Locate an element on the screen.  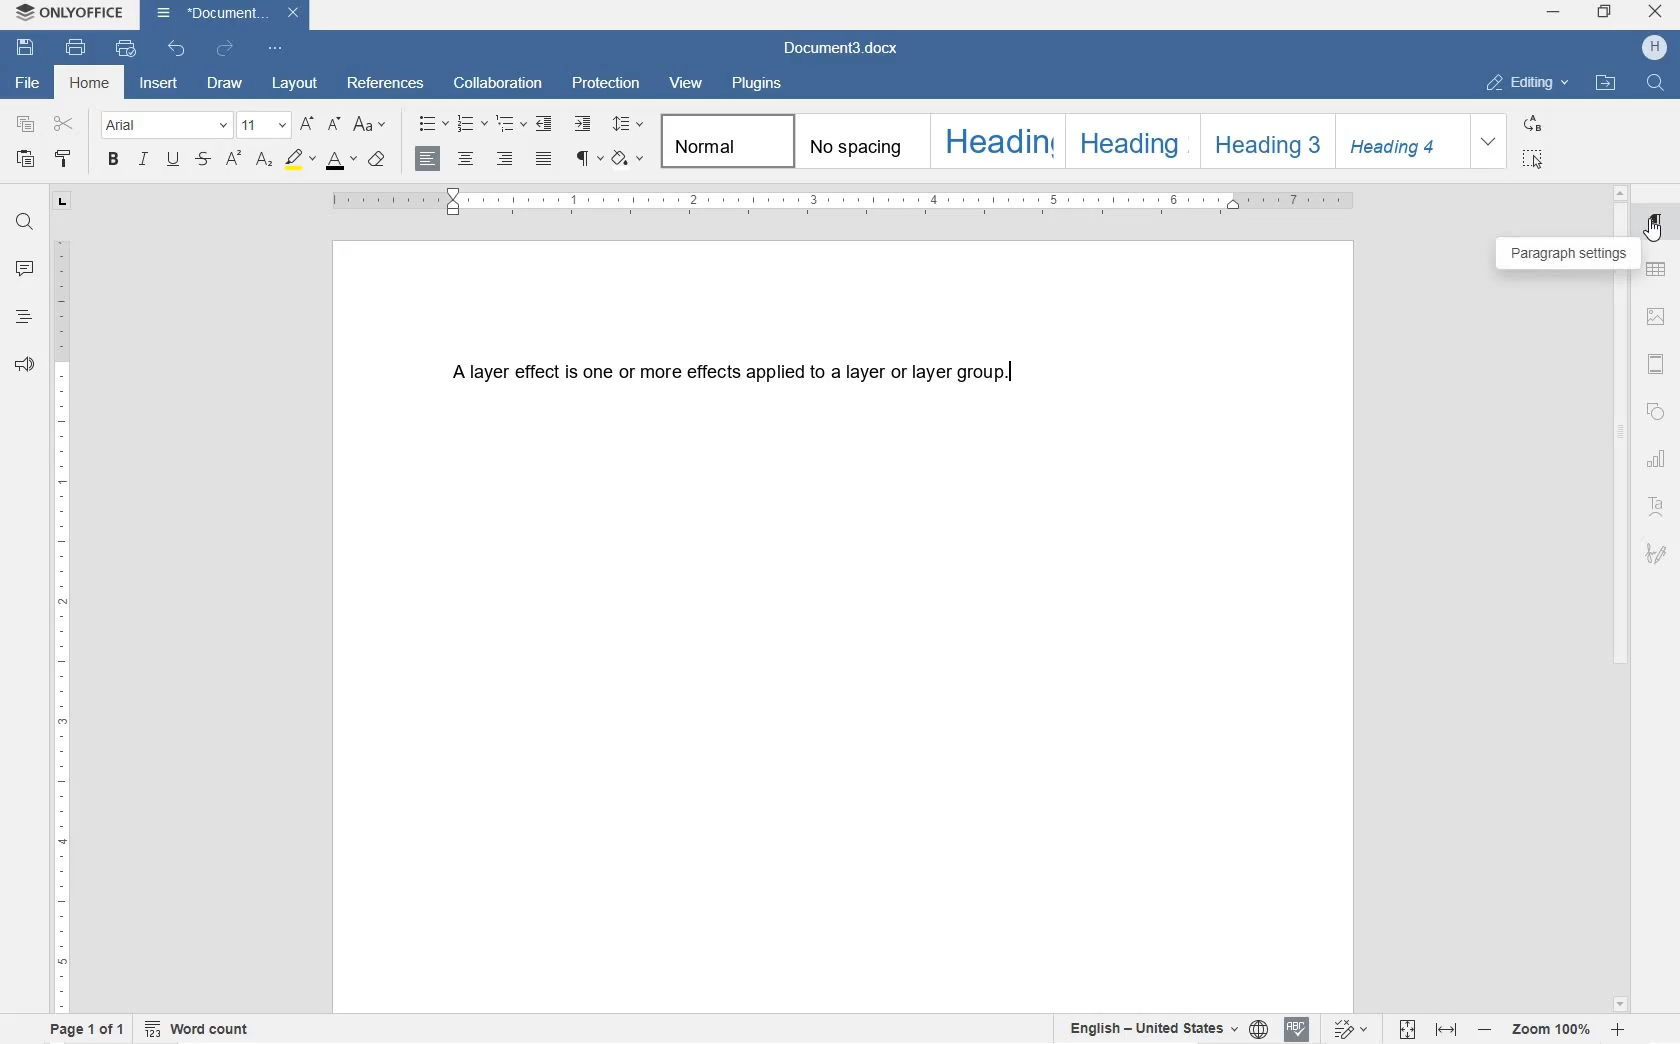
COLLABORATION is located at coordinates (500, 85).